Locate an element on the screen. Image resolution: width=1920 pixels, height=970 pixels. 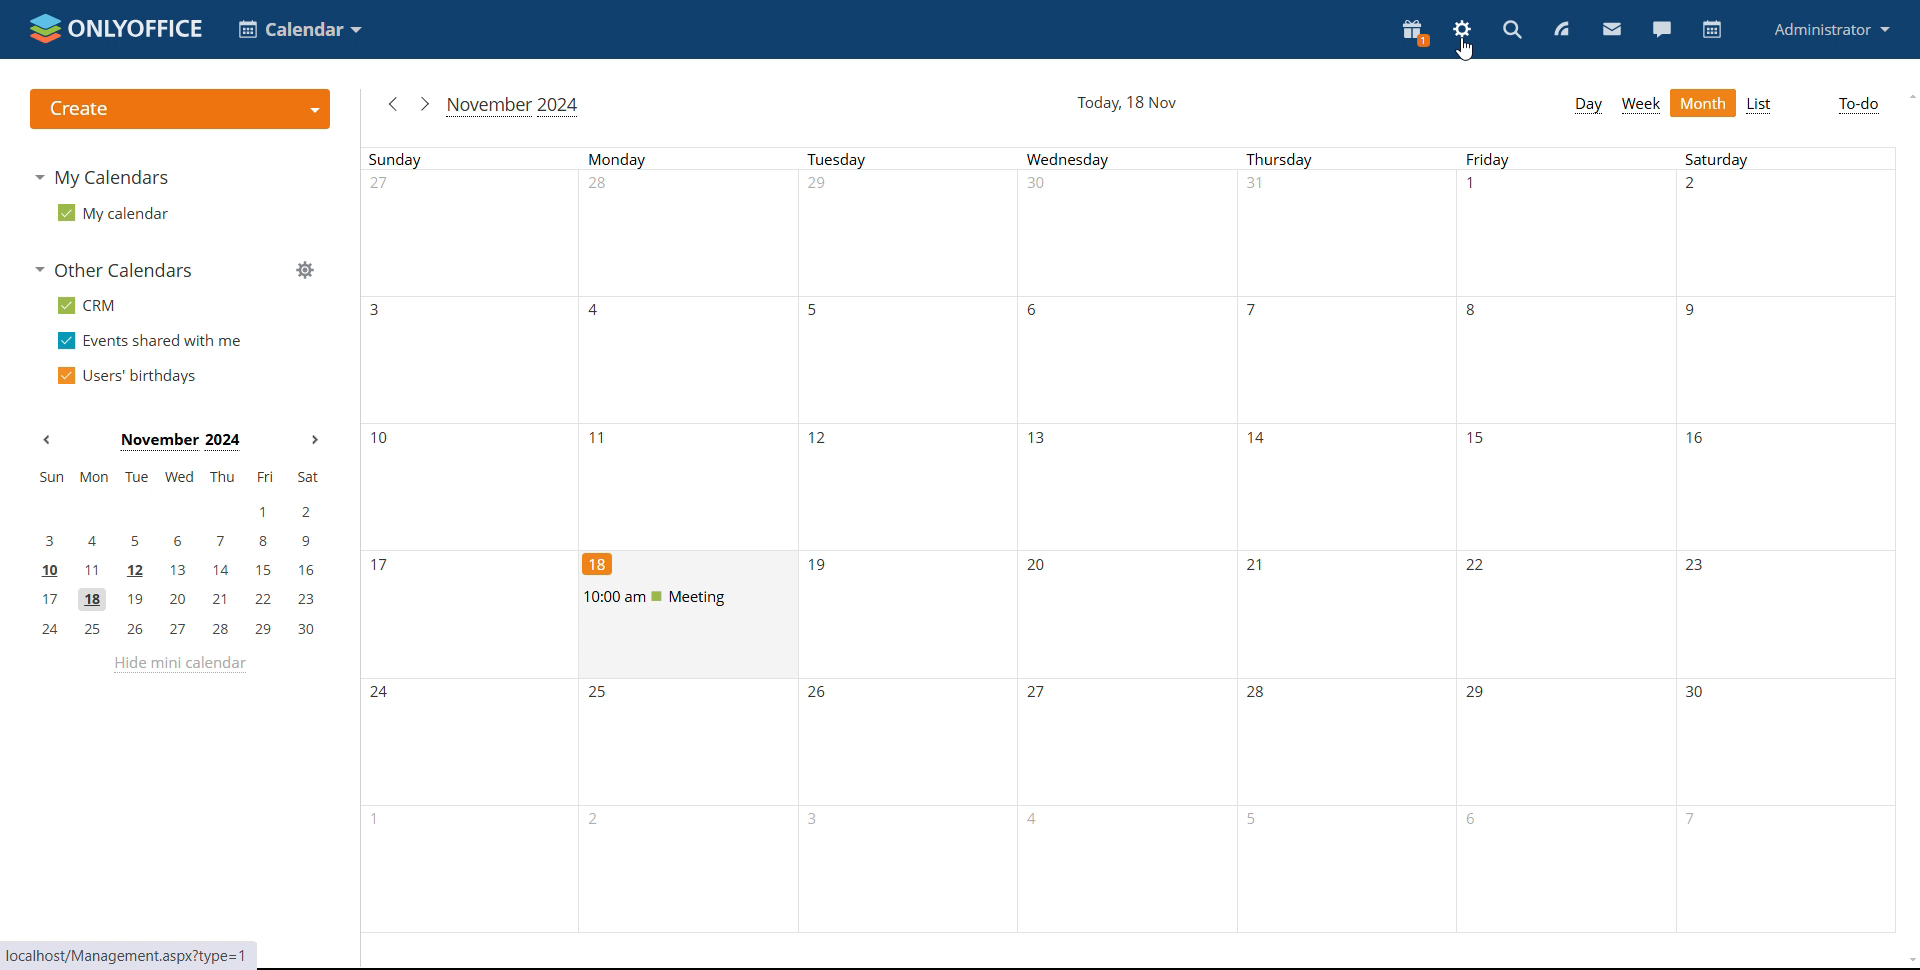
present is located at coordinates (1413, 33).